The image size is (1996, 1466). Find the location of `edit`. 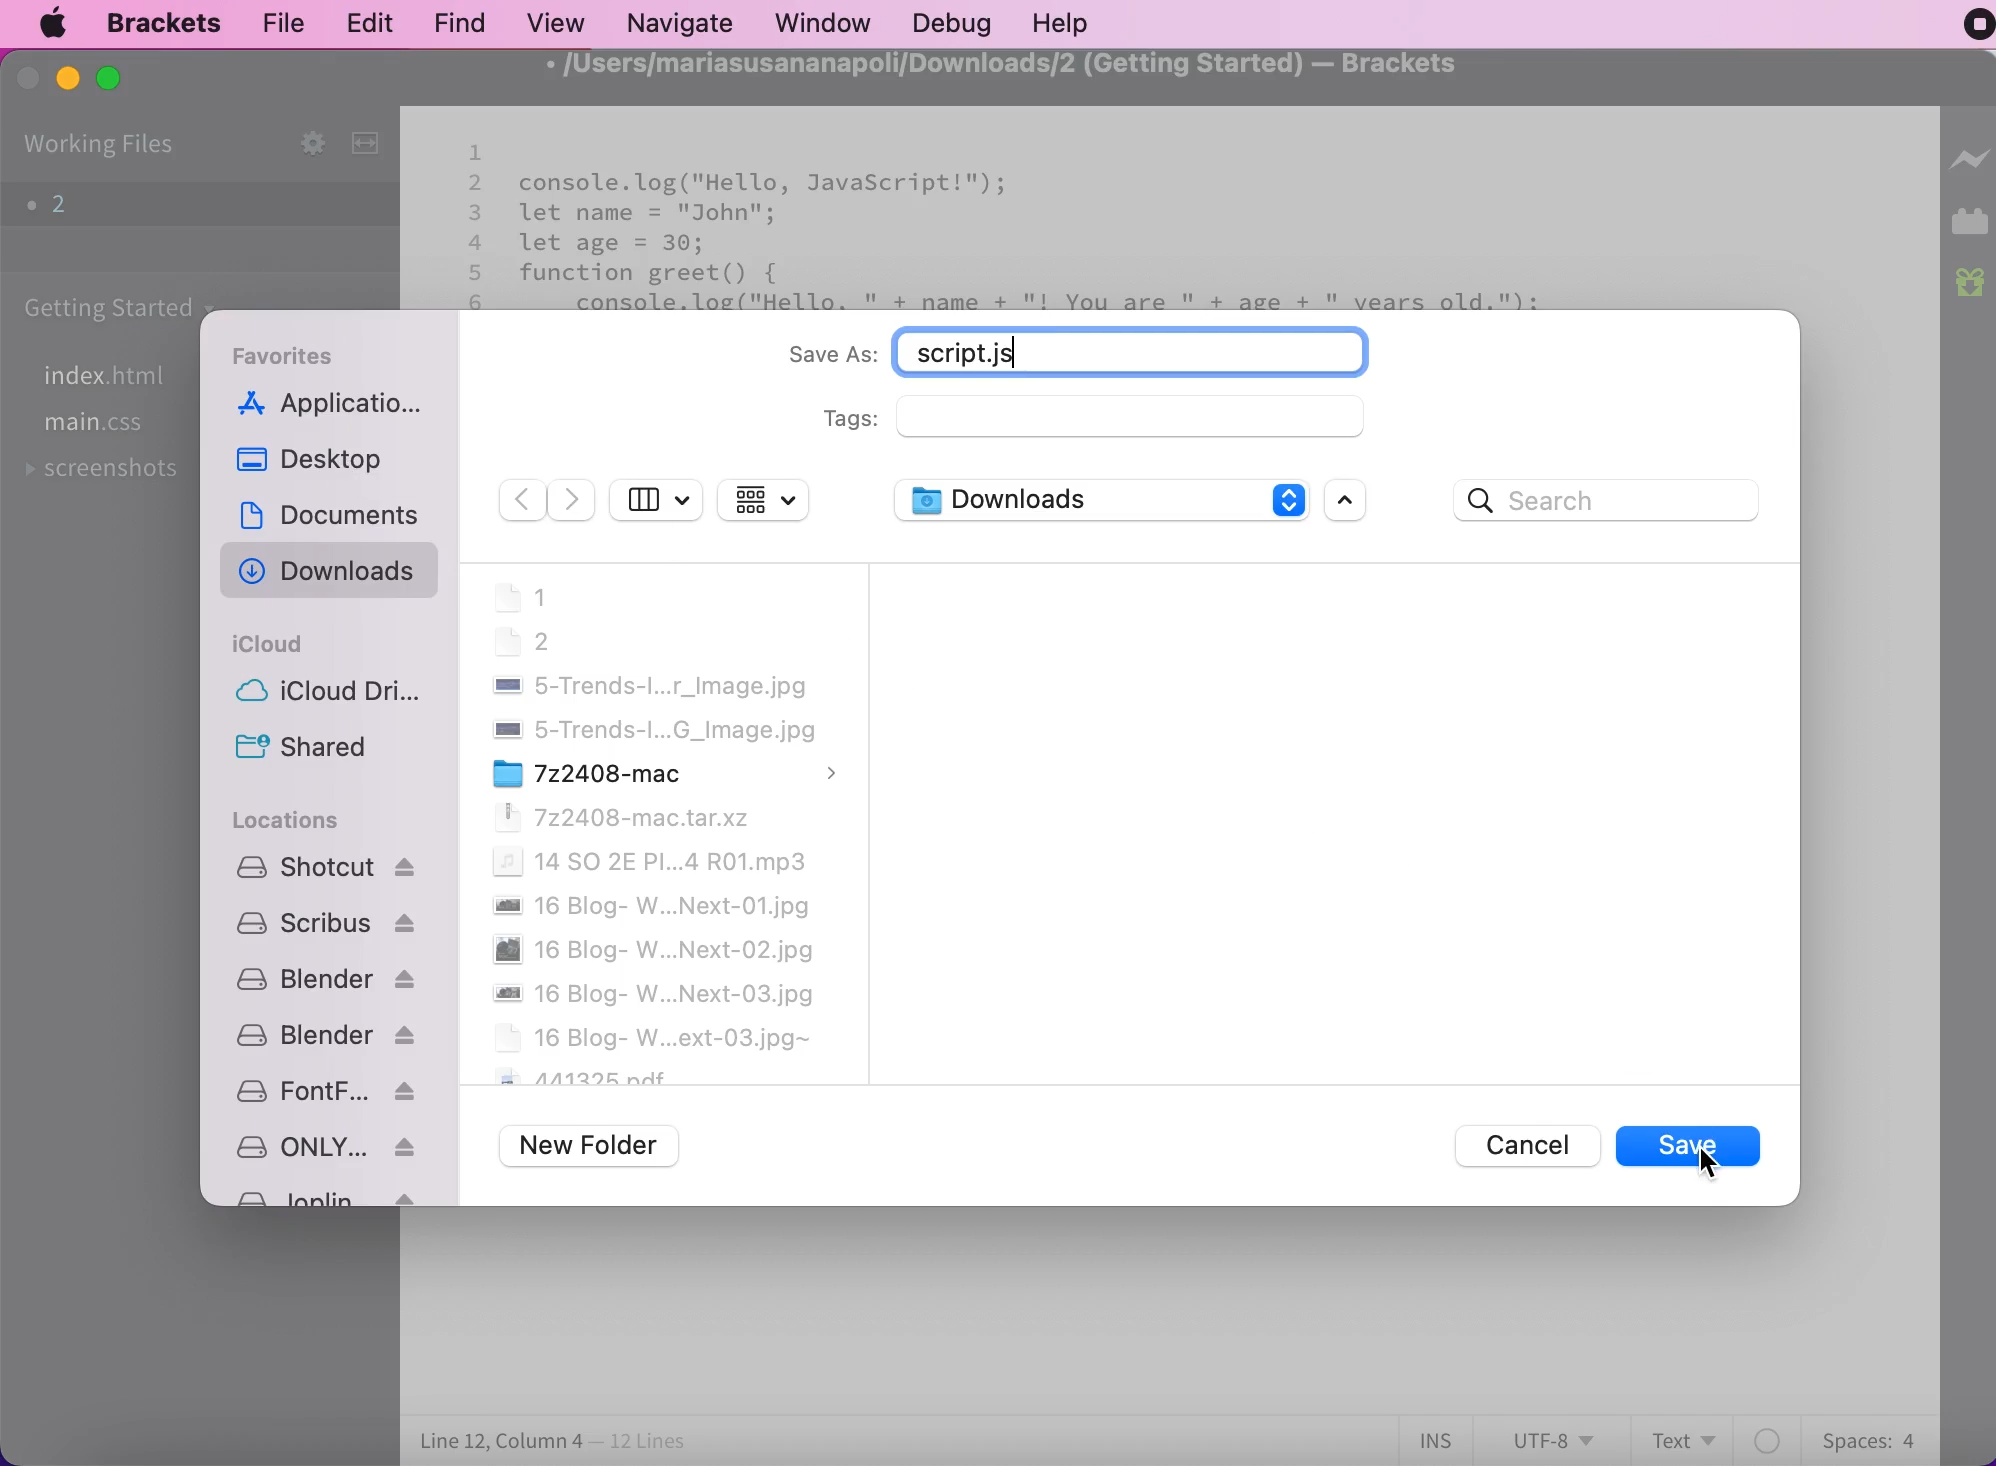

edit is located at coordinates (362, 21).